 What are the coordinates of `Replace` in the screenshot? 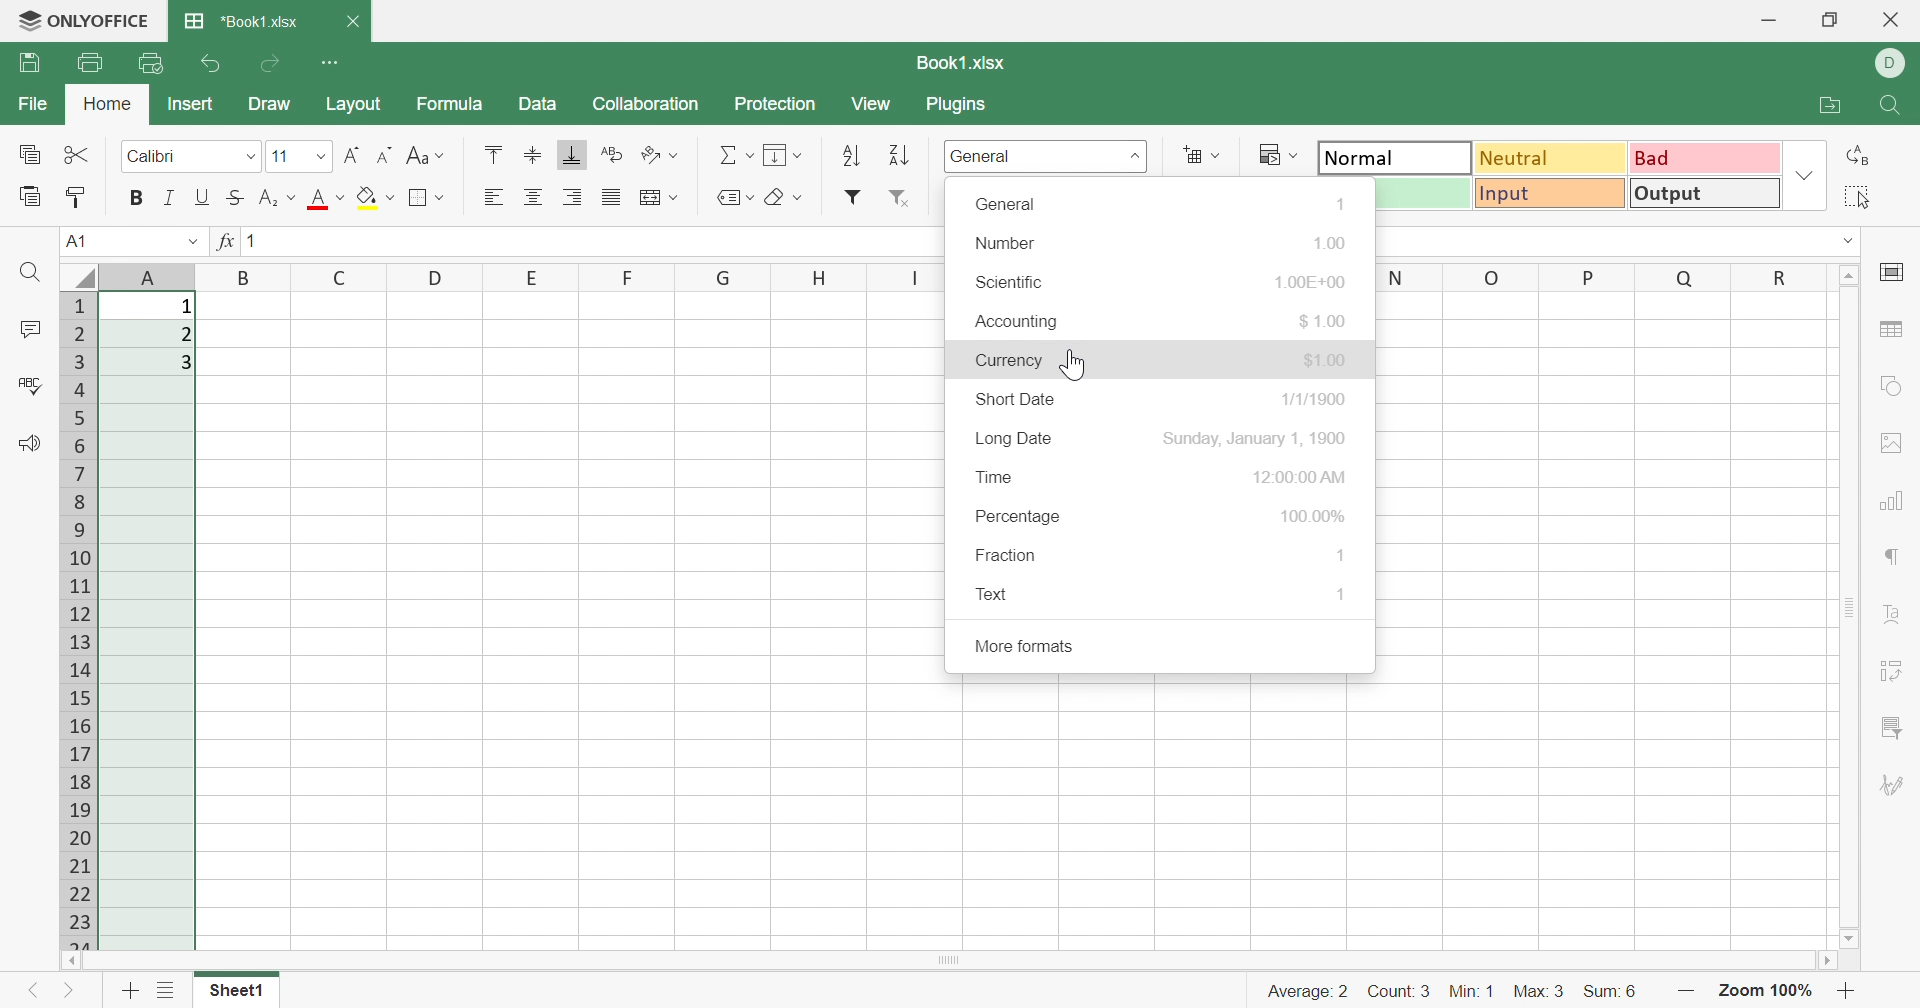 It's located at (1861, 155).